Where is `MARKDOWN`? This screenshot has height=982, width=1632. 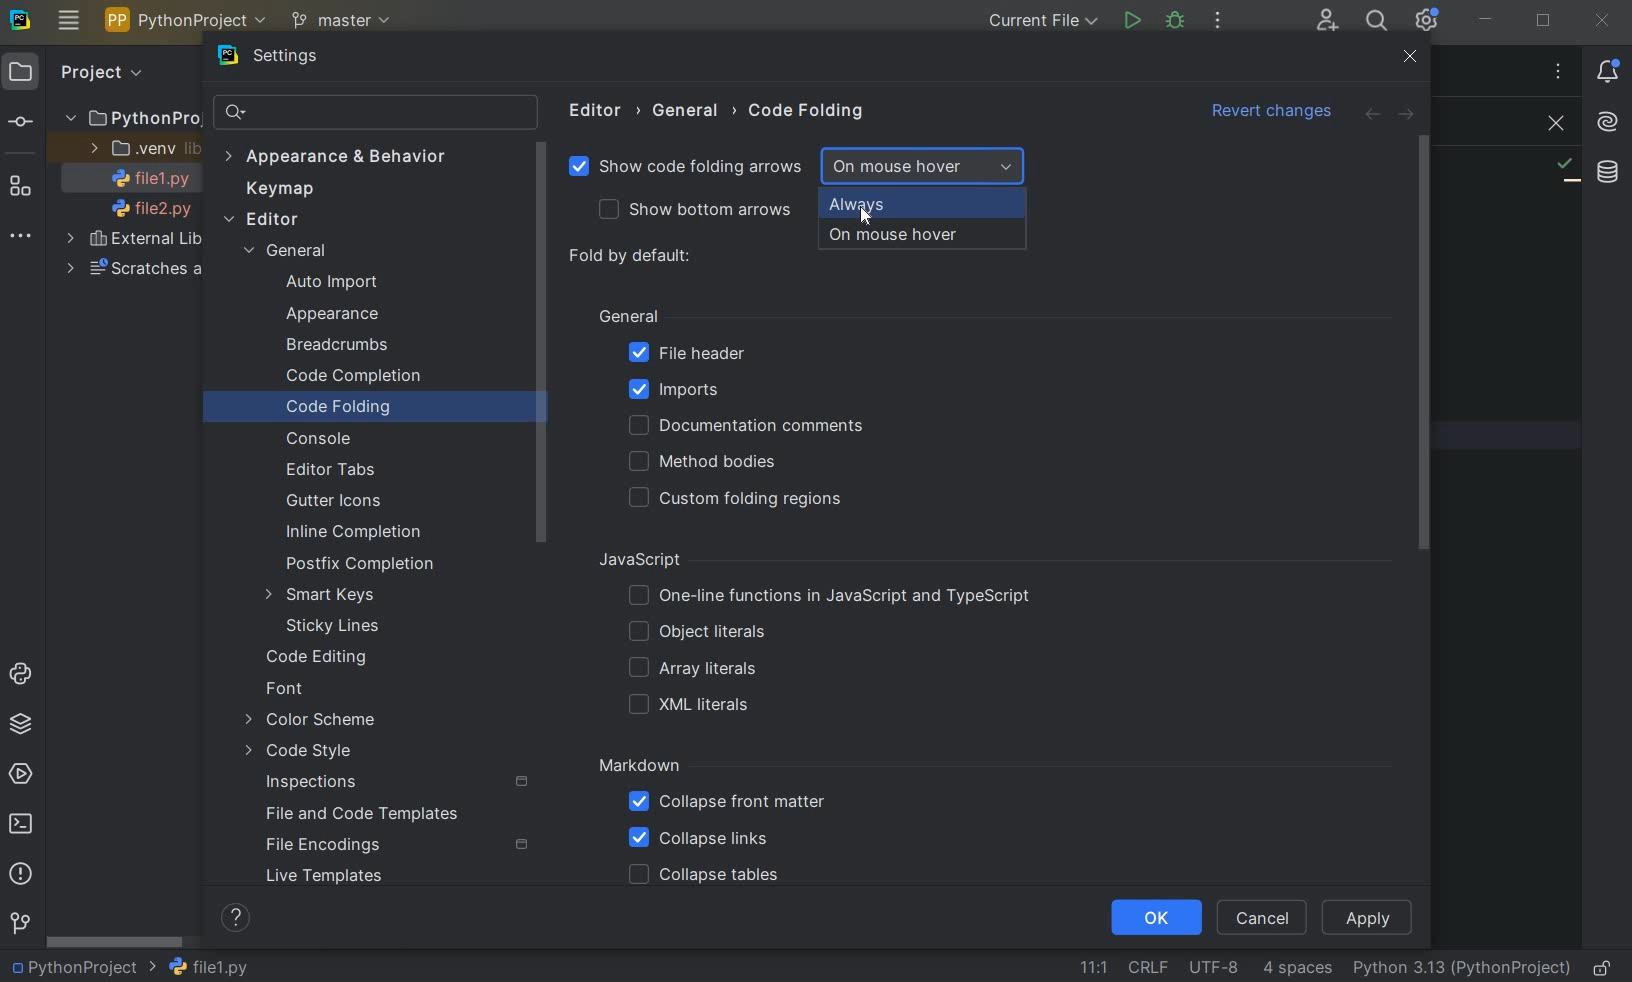
MARKDOWN is located at coordinates (640, 766).